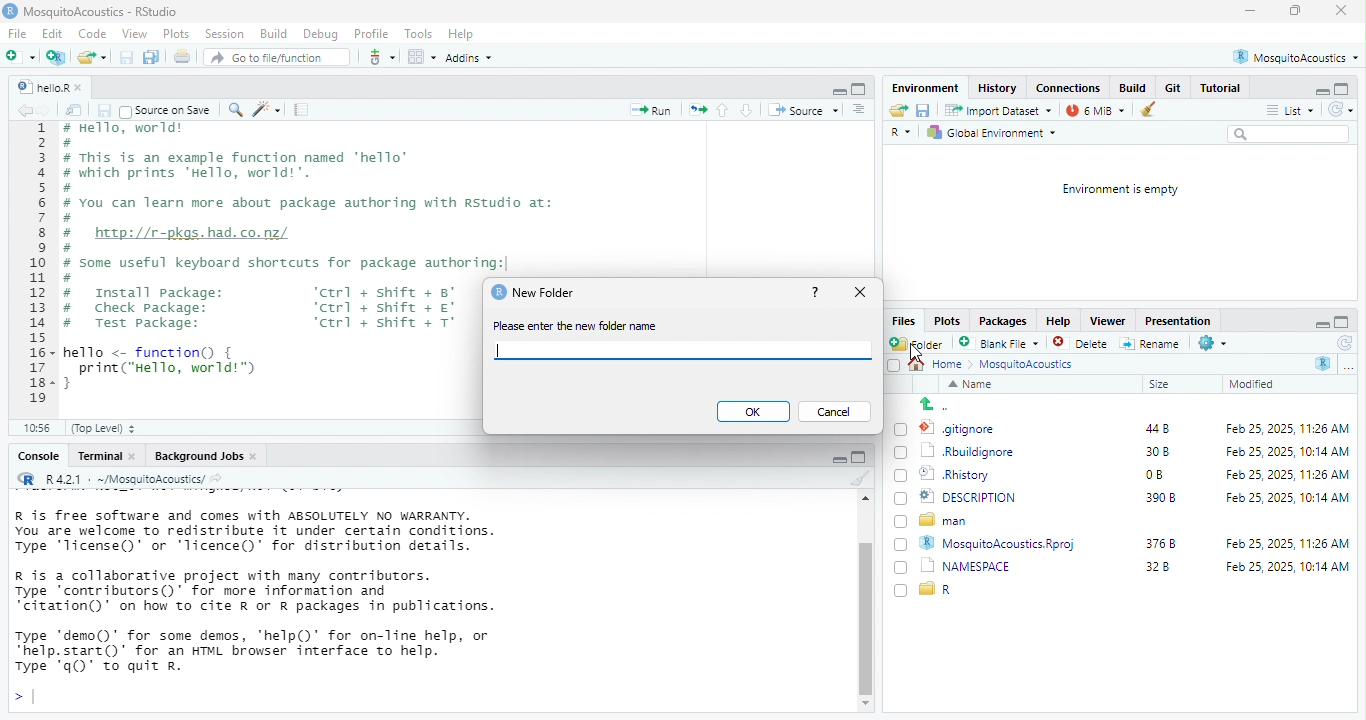 The width and height of the screenshot is (1366, 720). Describe the element at coordinates (695, 110) in the screenshot. I see `re run the previous code` at that location.